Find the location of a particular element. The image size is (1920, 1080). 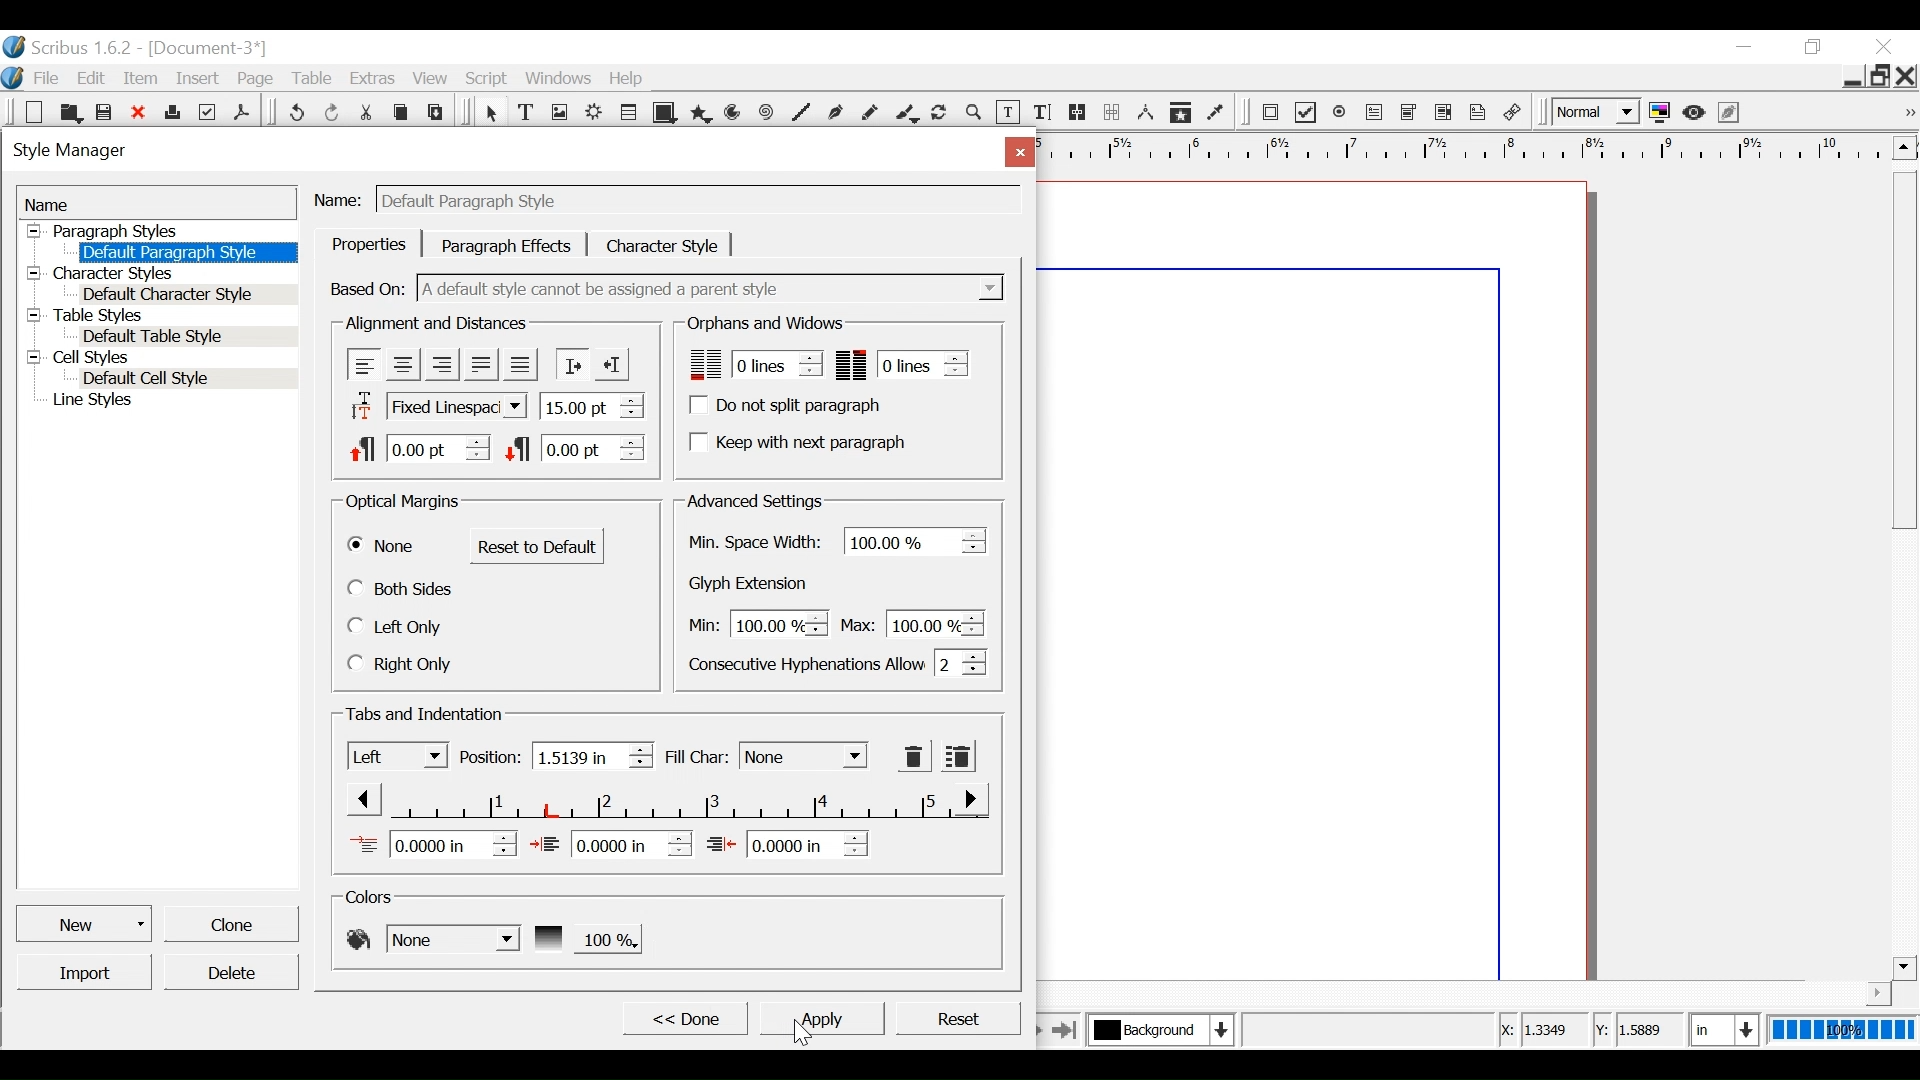

Based on is located at coordinates (369, 288).